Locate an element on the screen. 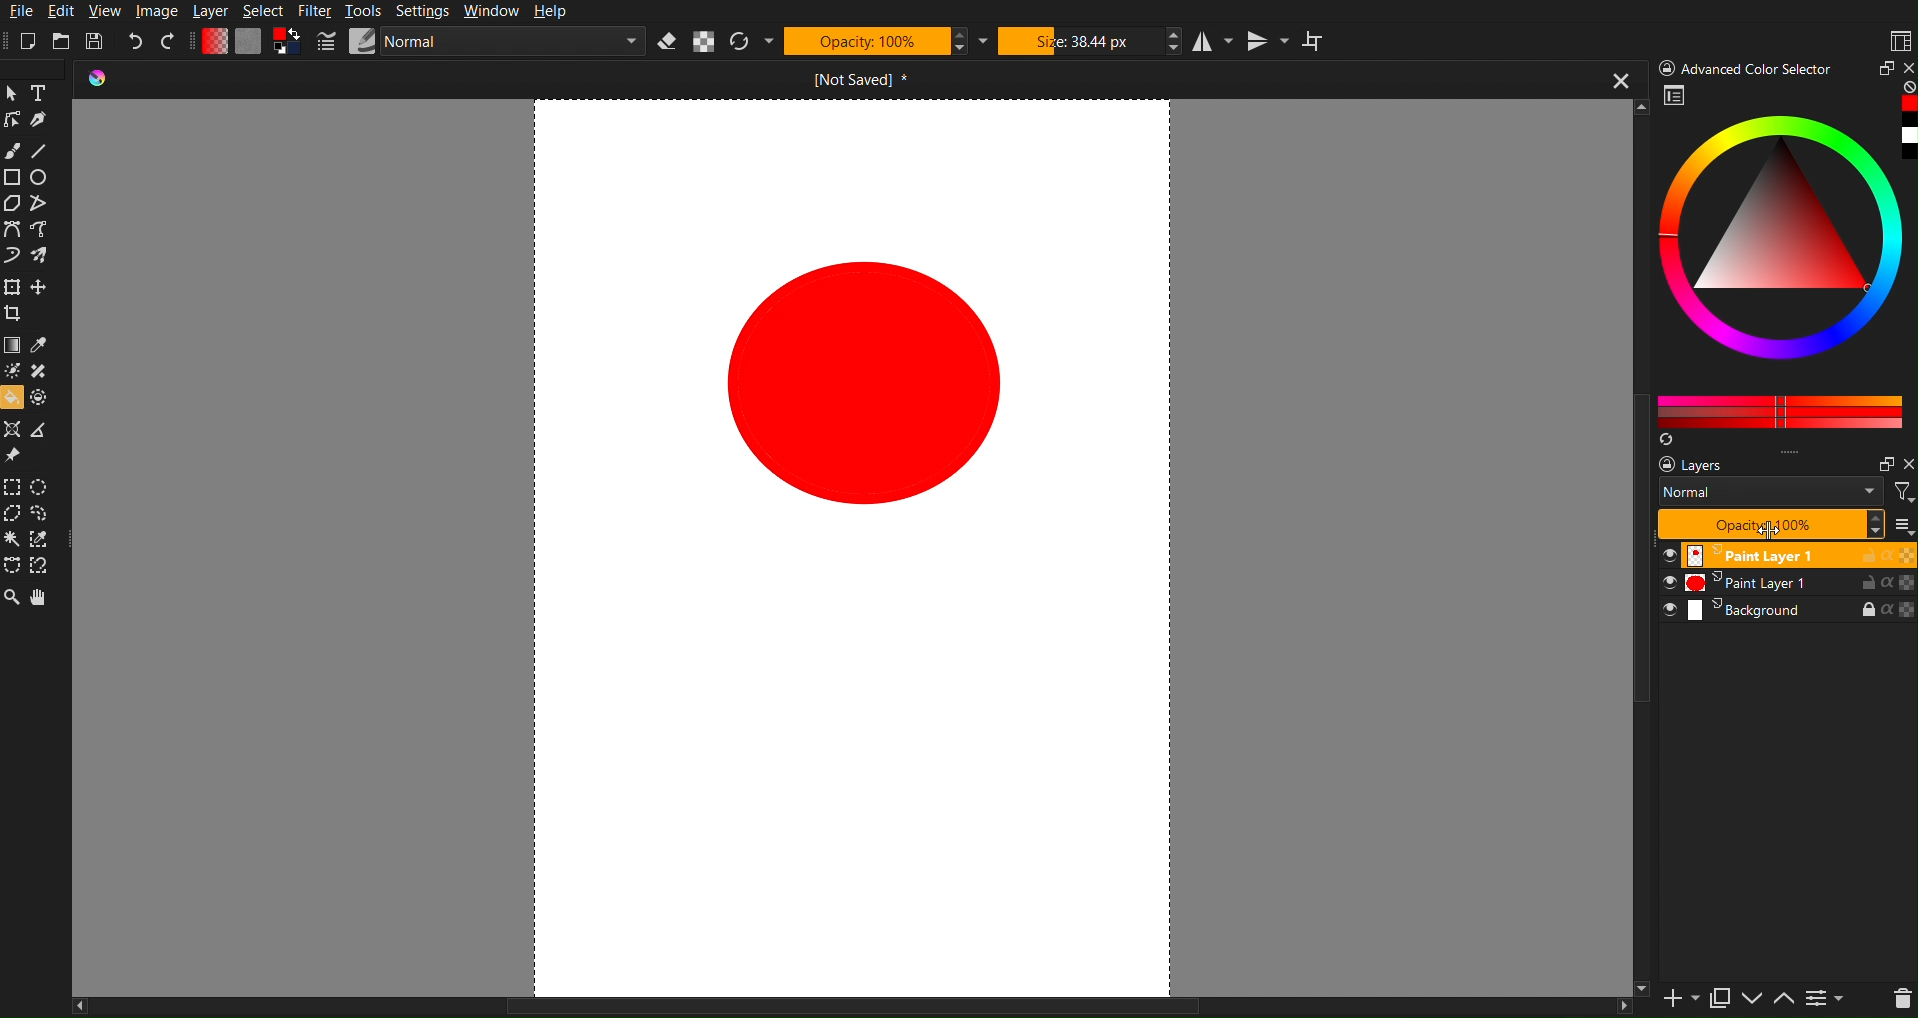 Image resolution: width=1918 pixels, height=1018 pixels. Tools is located at coordinates (365, 12).